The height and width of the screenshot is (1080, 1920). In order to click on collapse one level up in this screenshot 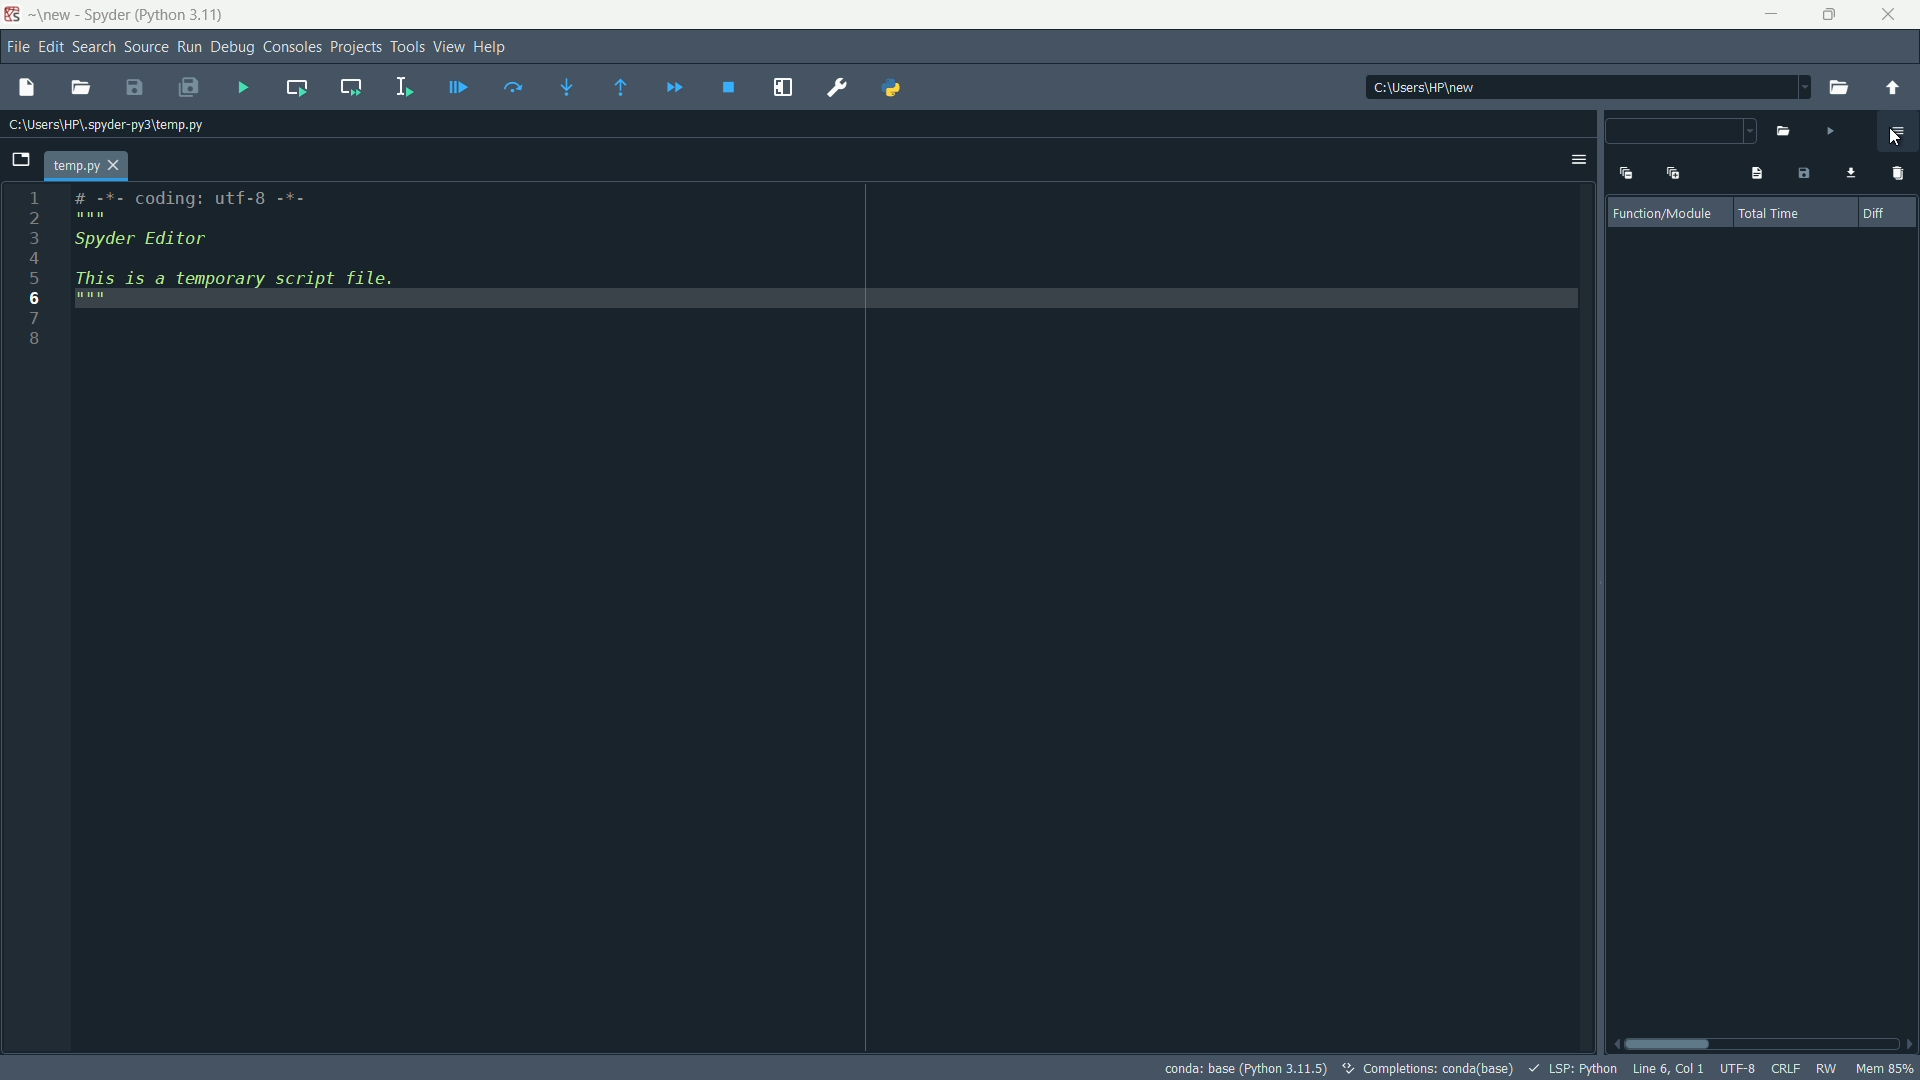, I will do `click(1624, 171)`.